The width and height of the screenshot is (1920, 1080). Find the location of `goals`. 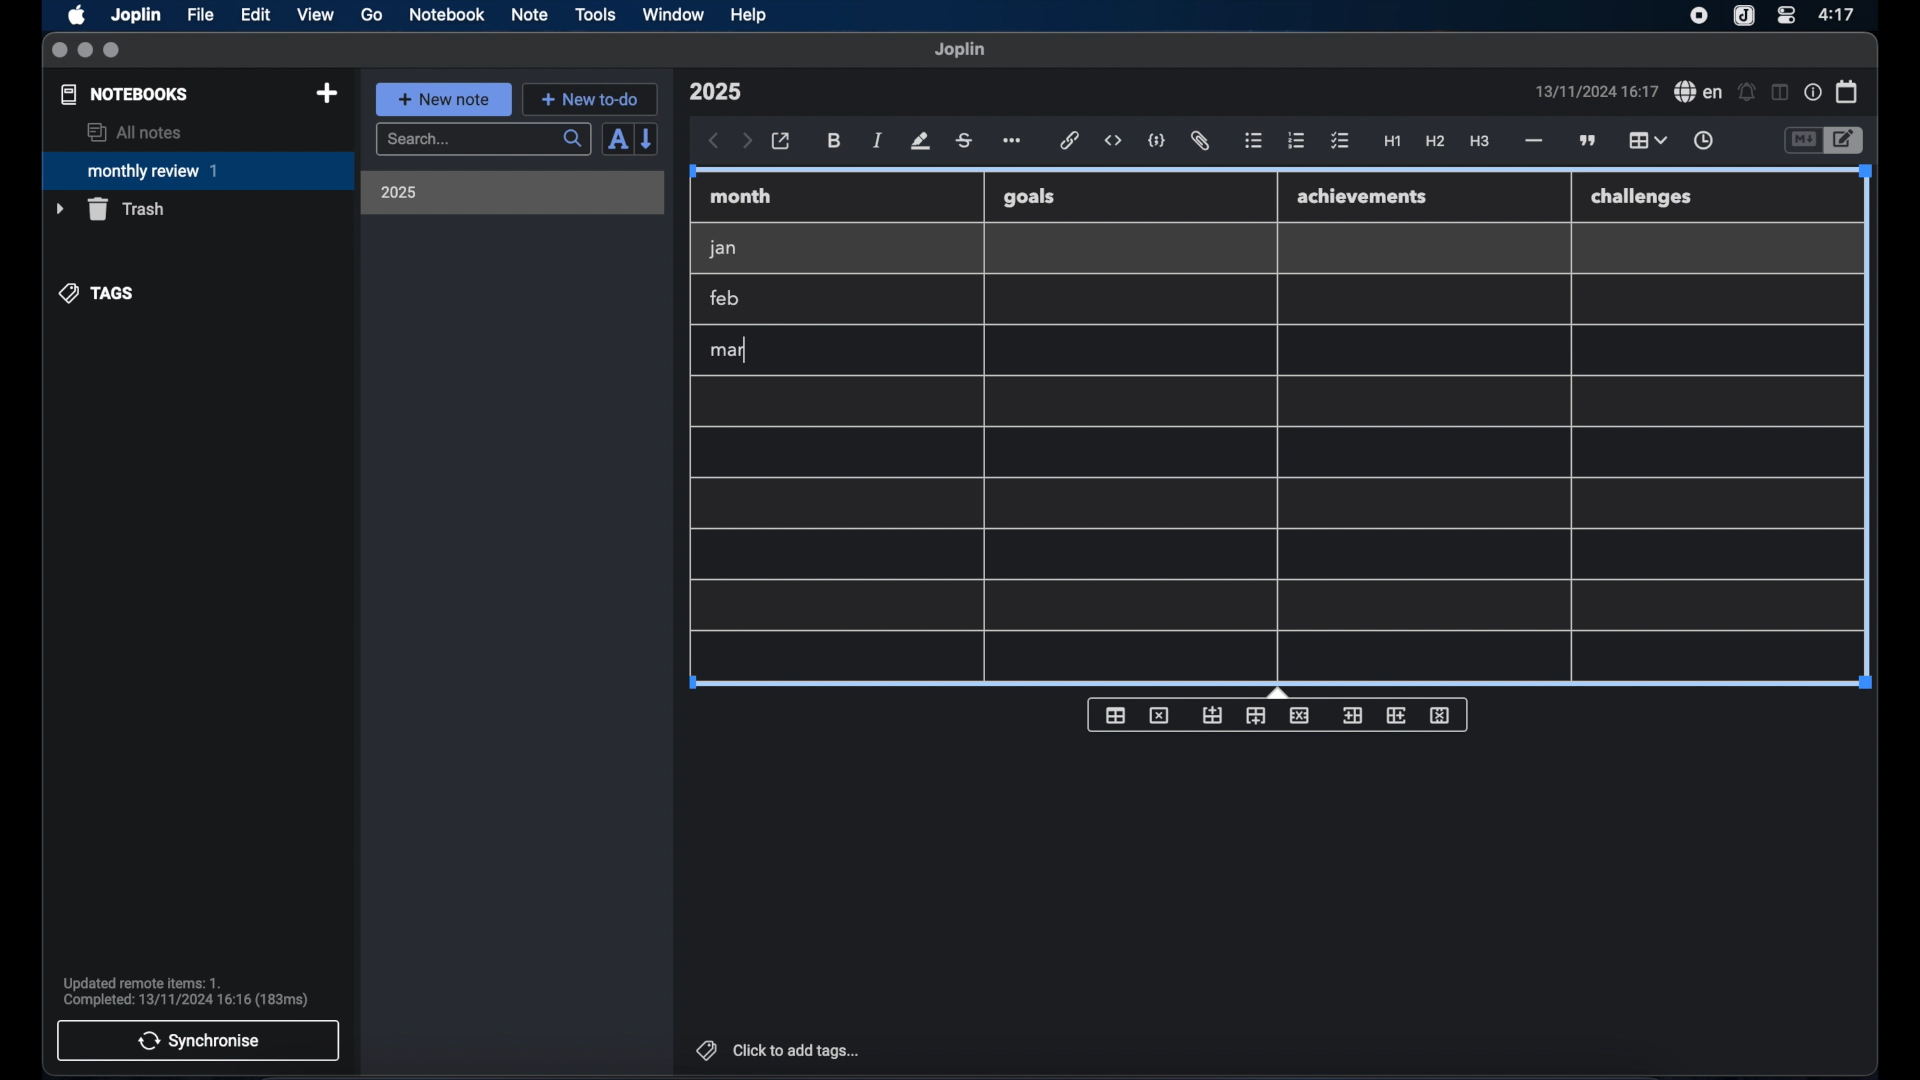

goals is located at coordinates (1029, 196).